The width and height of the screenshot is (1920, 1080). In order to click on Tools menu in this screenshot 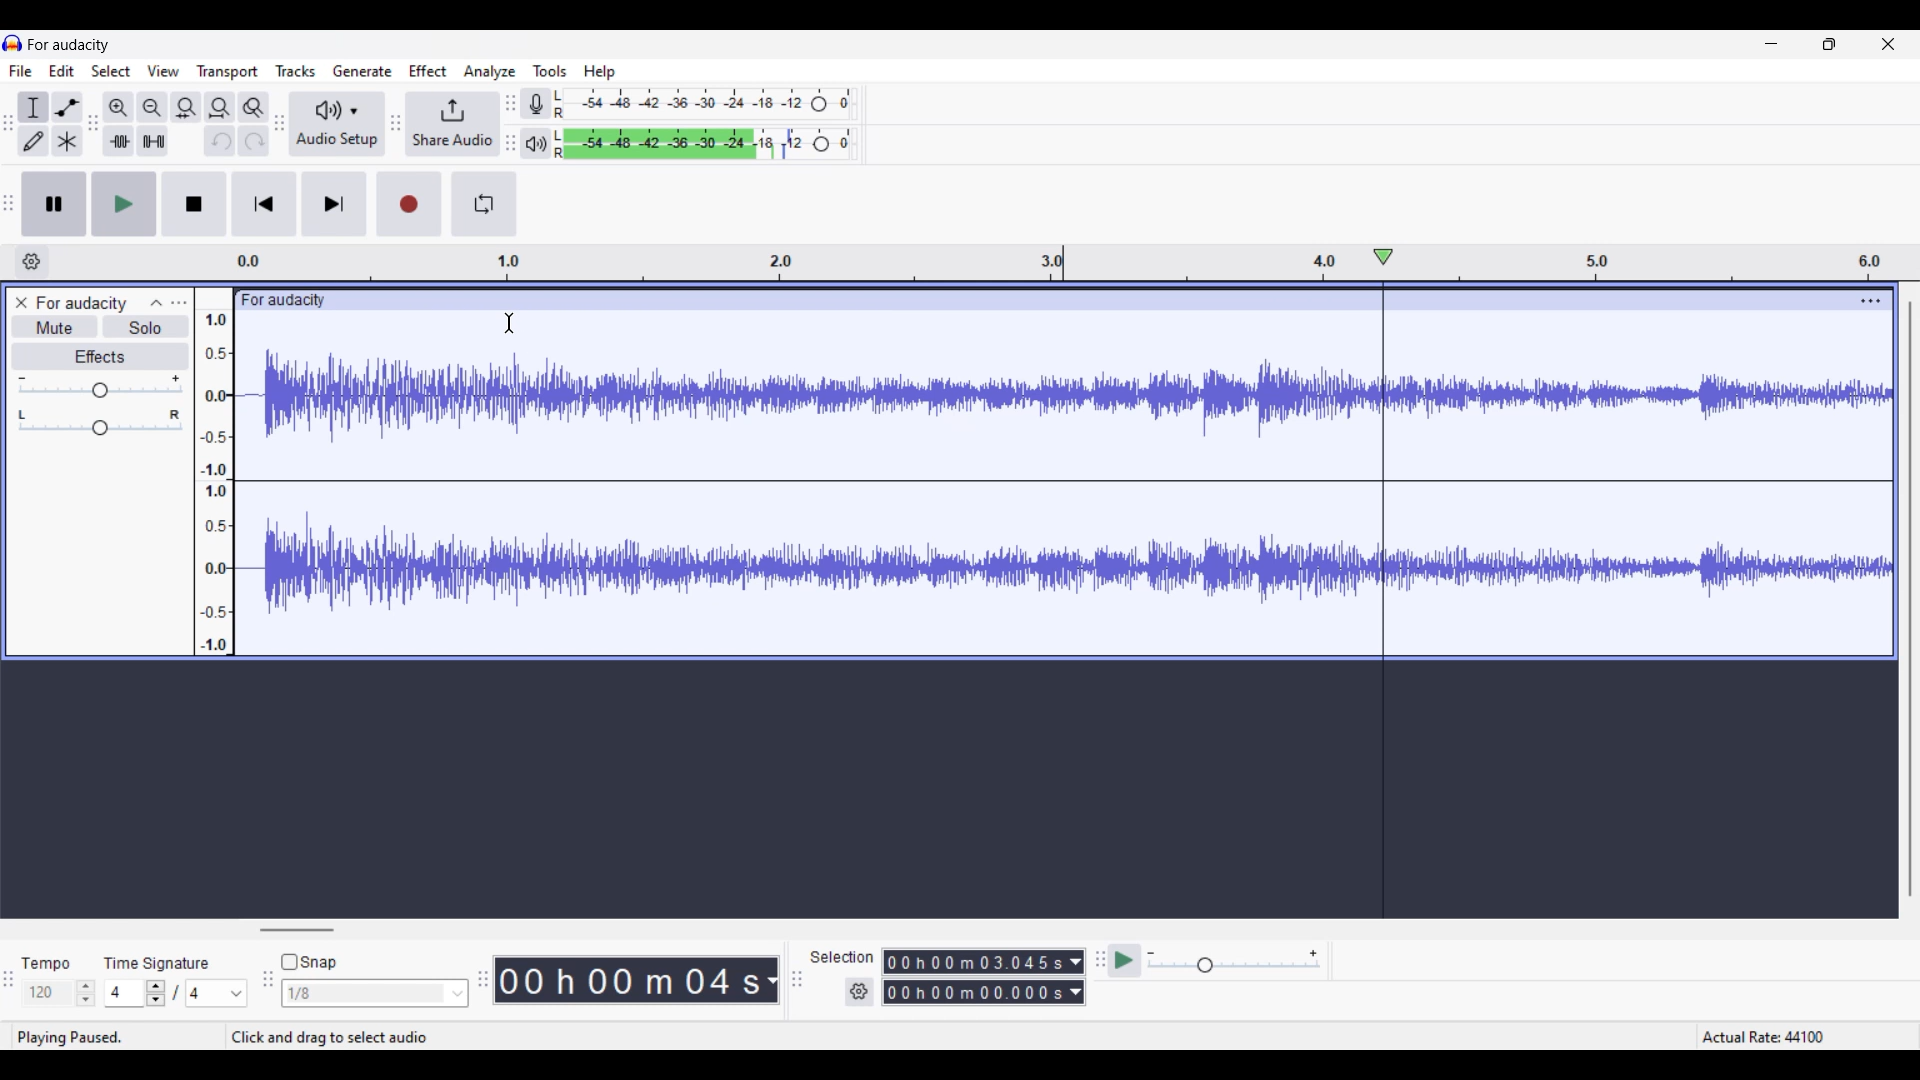, I will do `click(550, 71)`.